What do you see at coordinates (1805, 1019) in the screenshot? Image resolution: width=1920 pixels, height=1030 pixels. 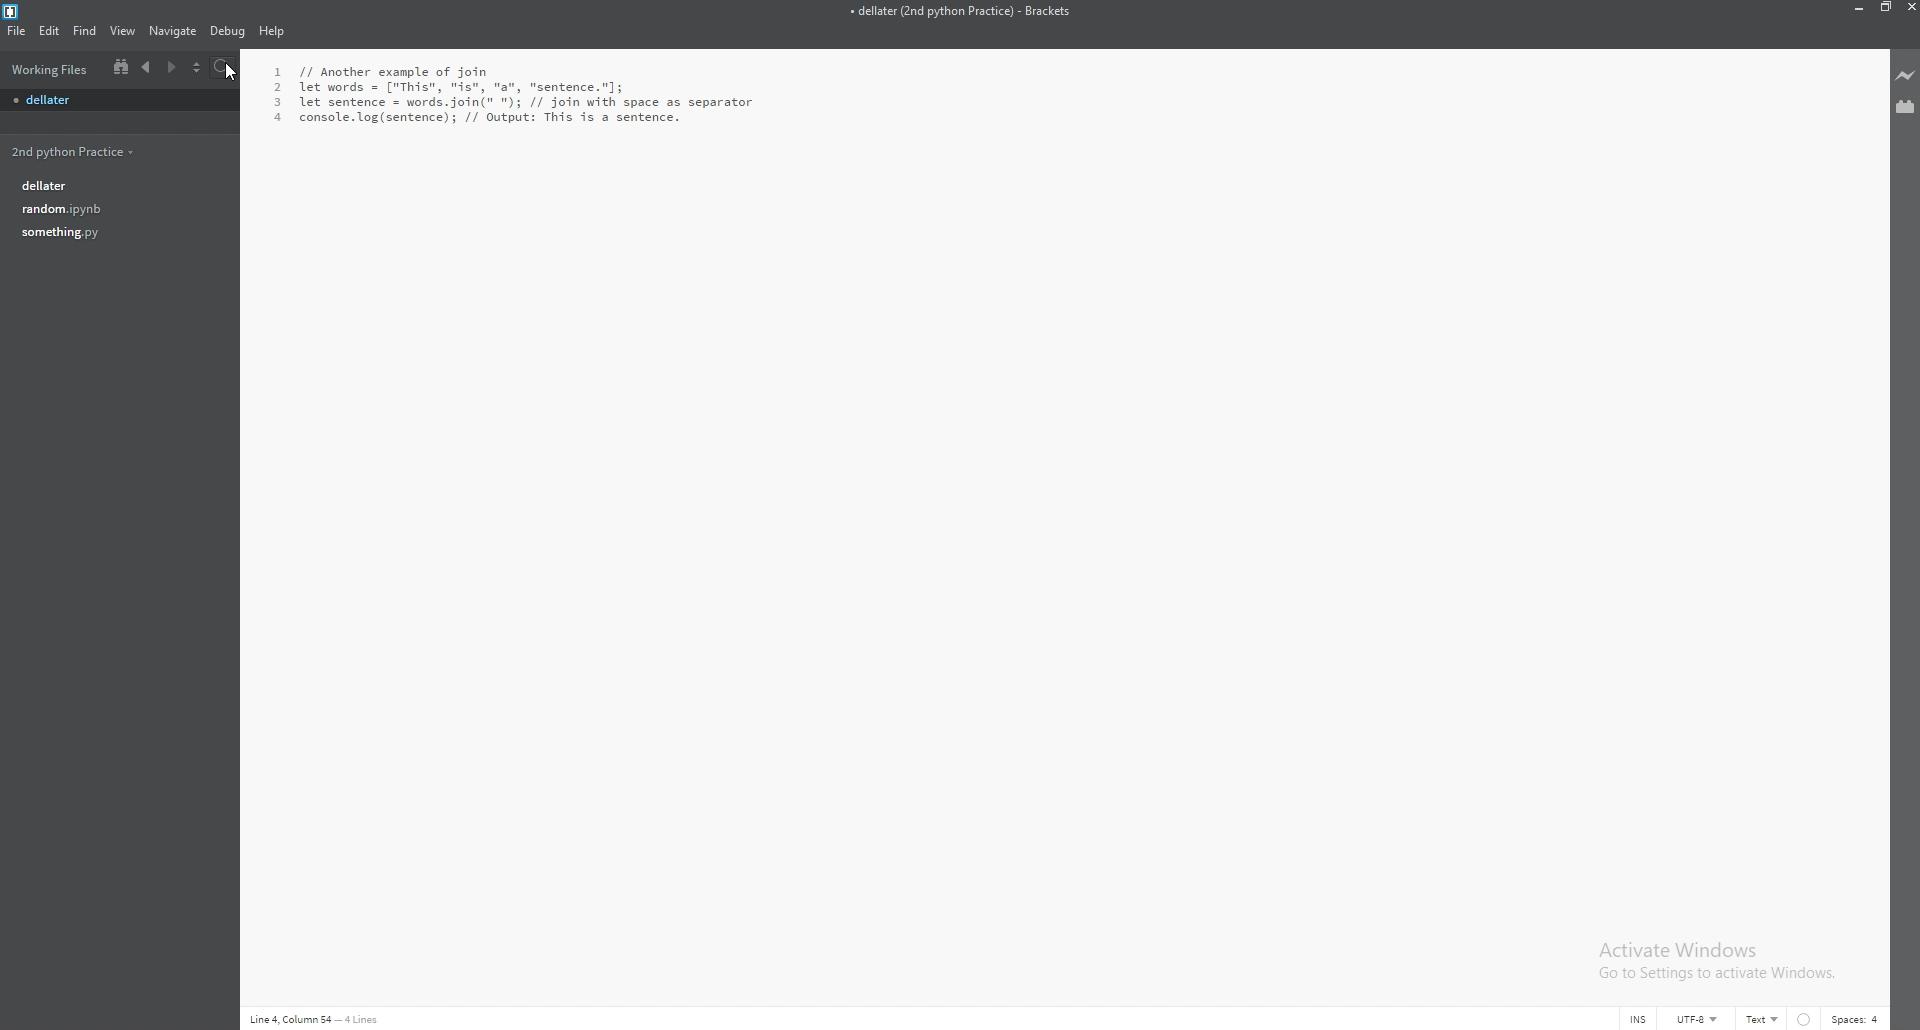 I see `linter` at bounding box center [1805, 1019].